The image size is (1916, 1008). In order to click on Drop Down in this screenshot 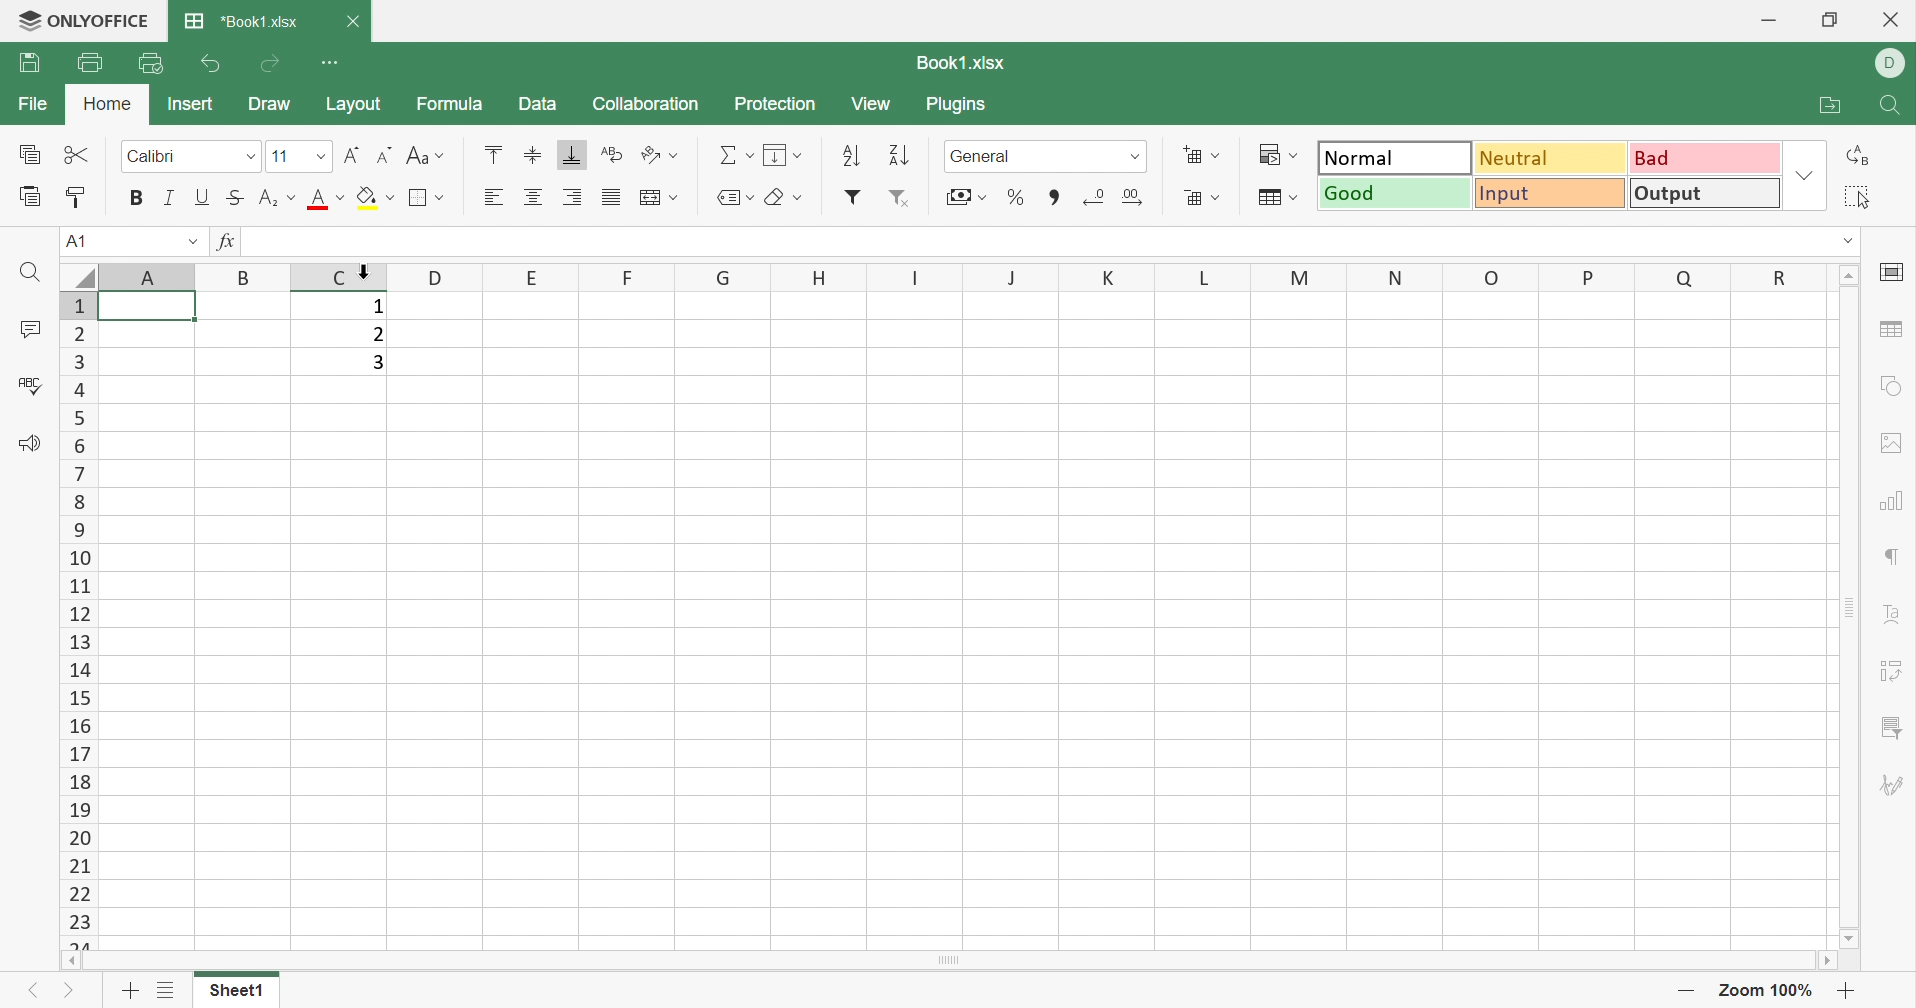, I will do `click(800, 157)`.